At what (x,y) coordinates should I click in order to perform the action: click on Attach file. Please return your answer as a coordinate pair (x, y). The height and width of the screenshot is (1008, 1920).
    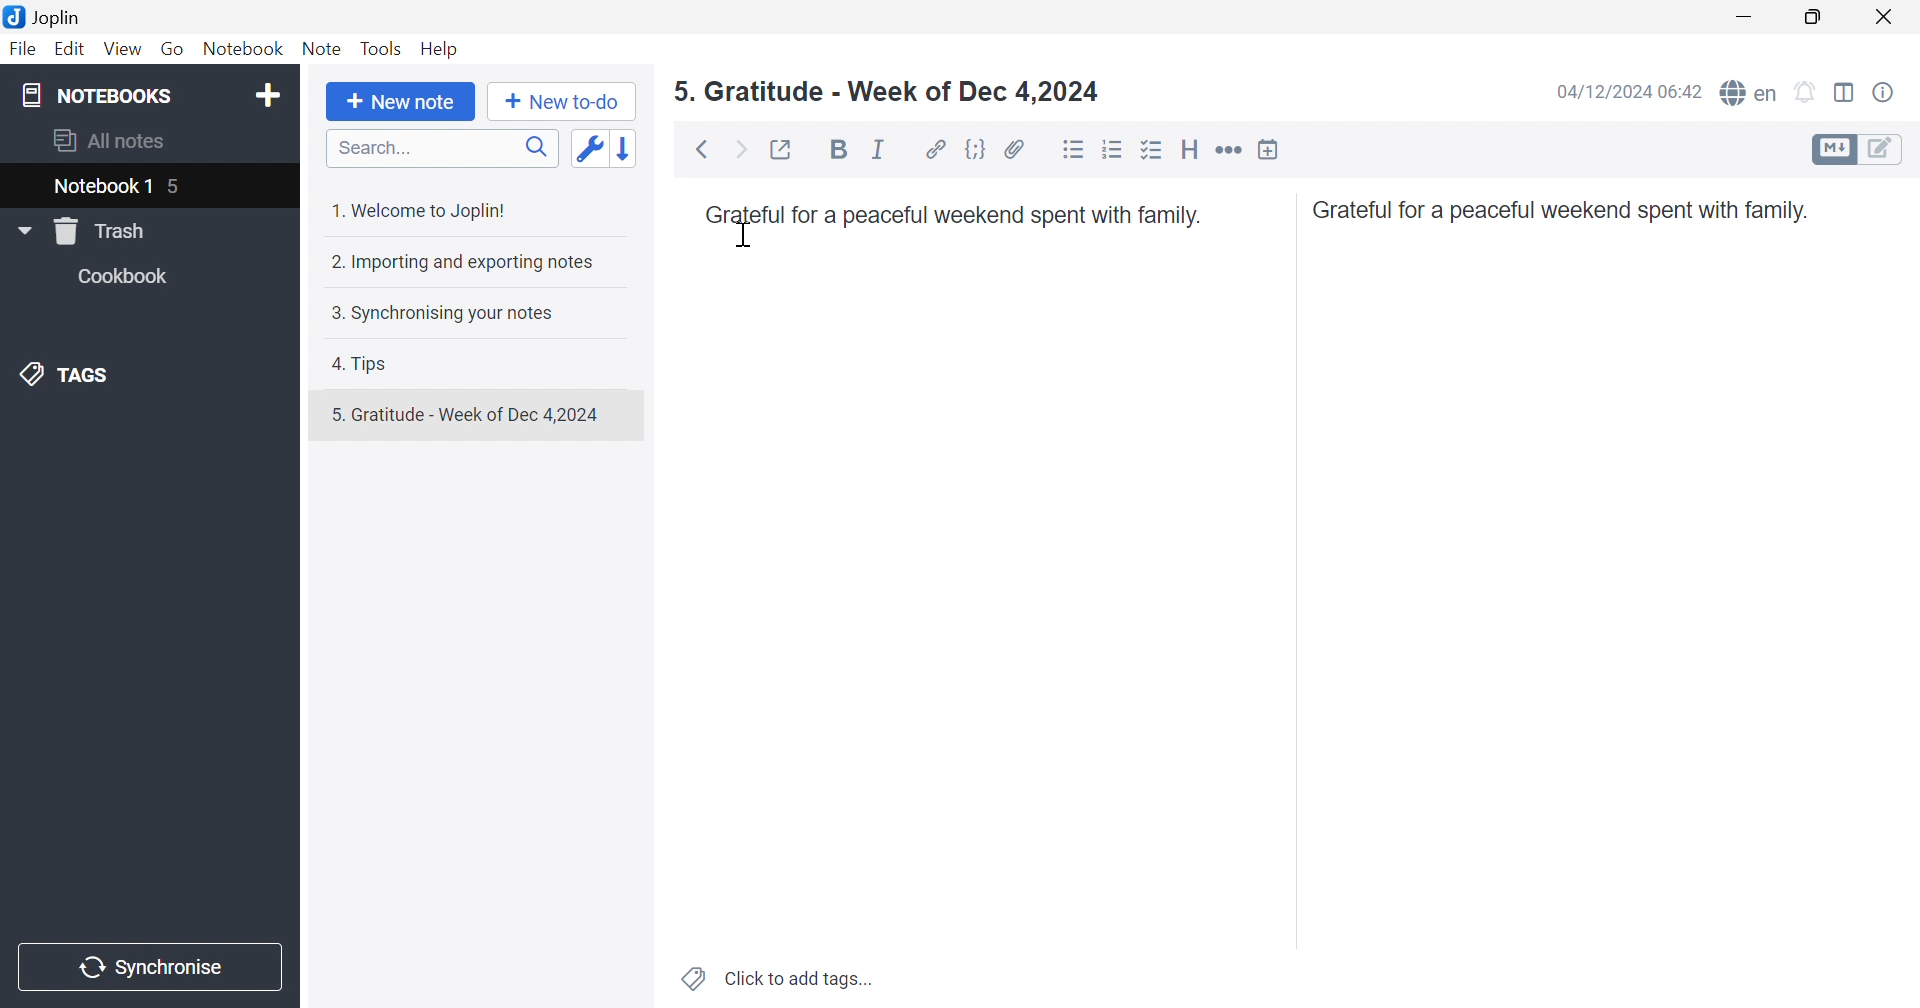
    Looking at the image, I should click on (1015, 148).